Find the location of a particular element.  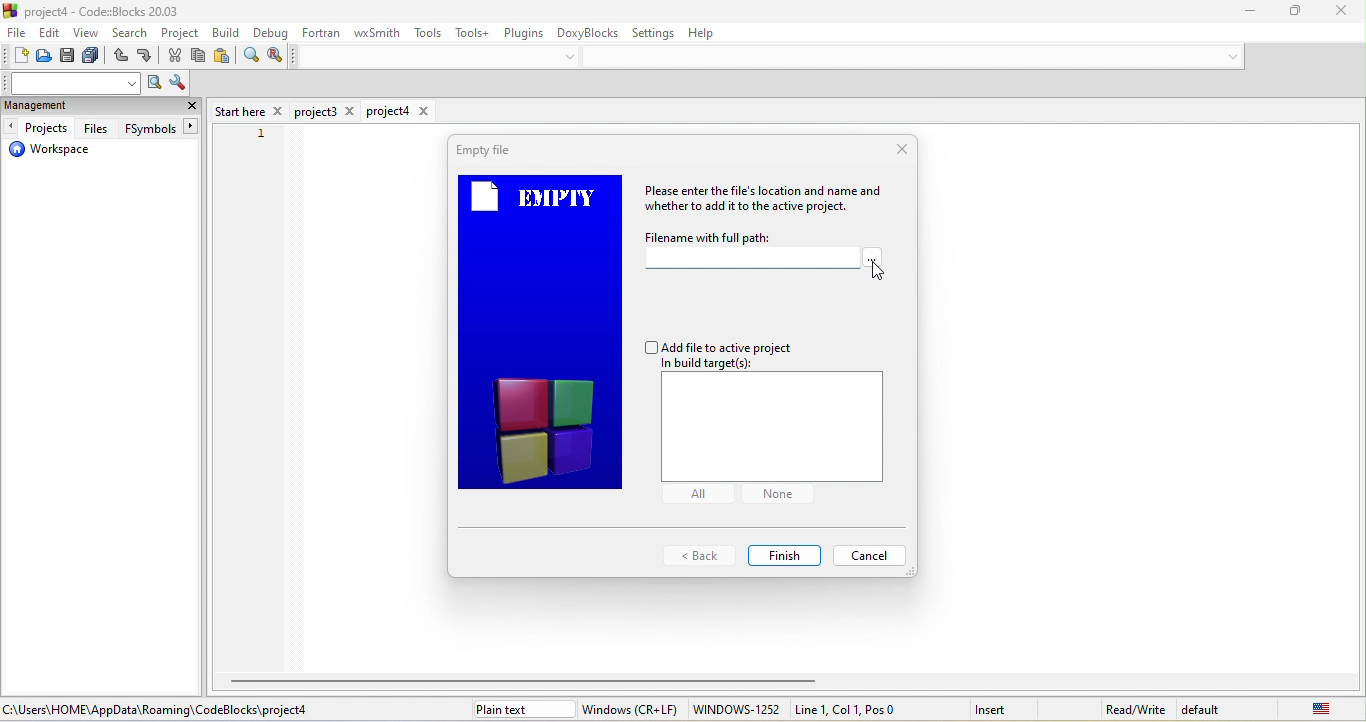

wxsmith is located at coordinates (374, 34).